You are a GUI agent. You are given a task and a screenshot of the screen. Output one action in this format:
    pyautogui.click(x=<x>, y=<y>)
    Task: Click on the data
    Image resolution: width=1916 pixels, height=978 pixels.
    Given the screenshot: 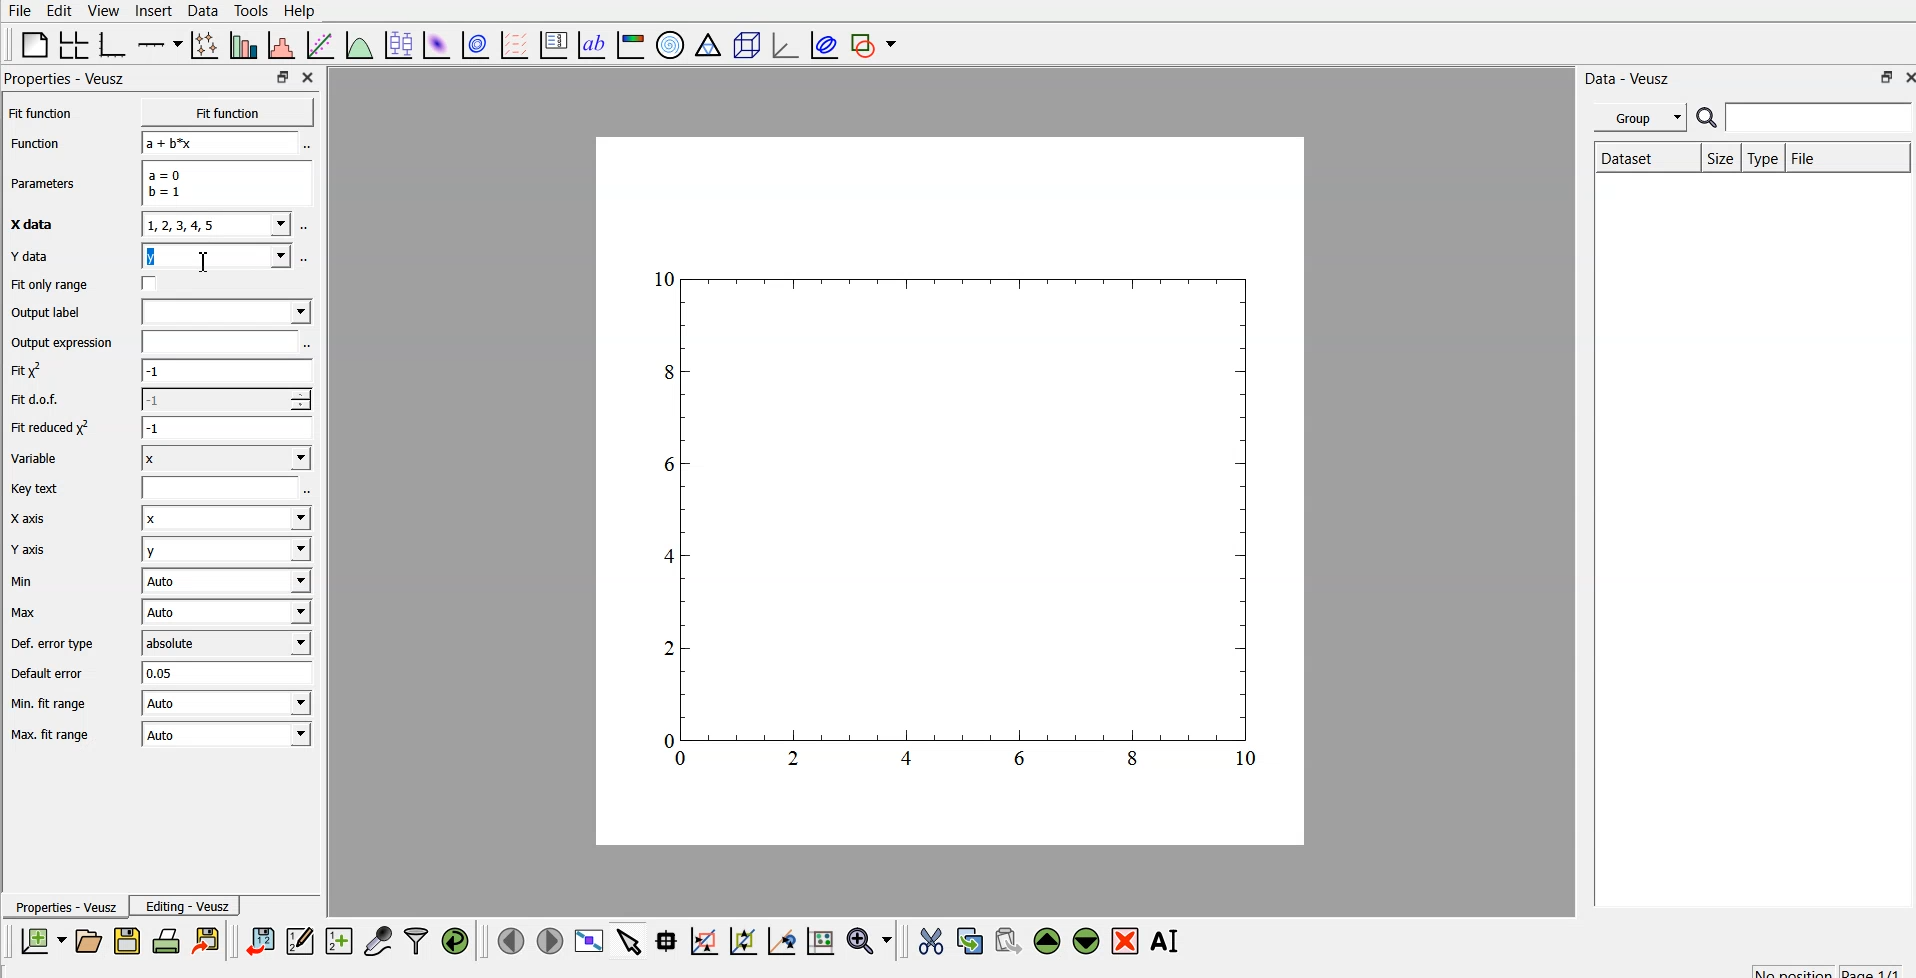 What is the action you would take?
    pyautogui.click(x=202, y=10)
    